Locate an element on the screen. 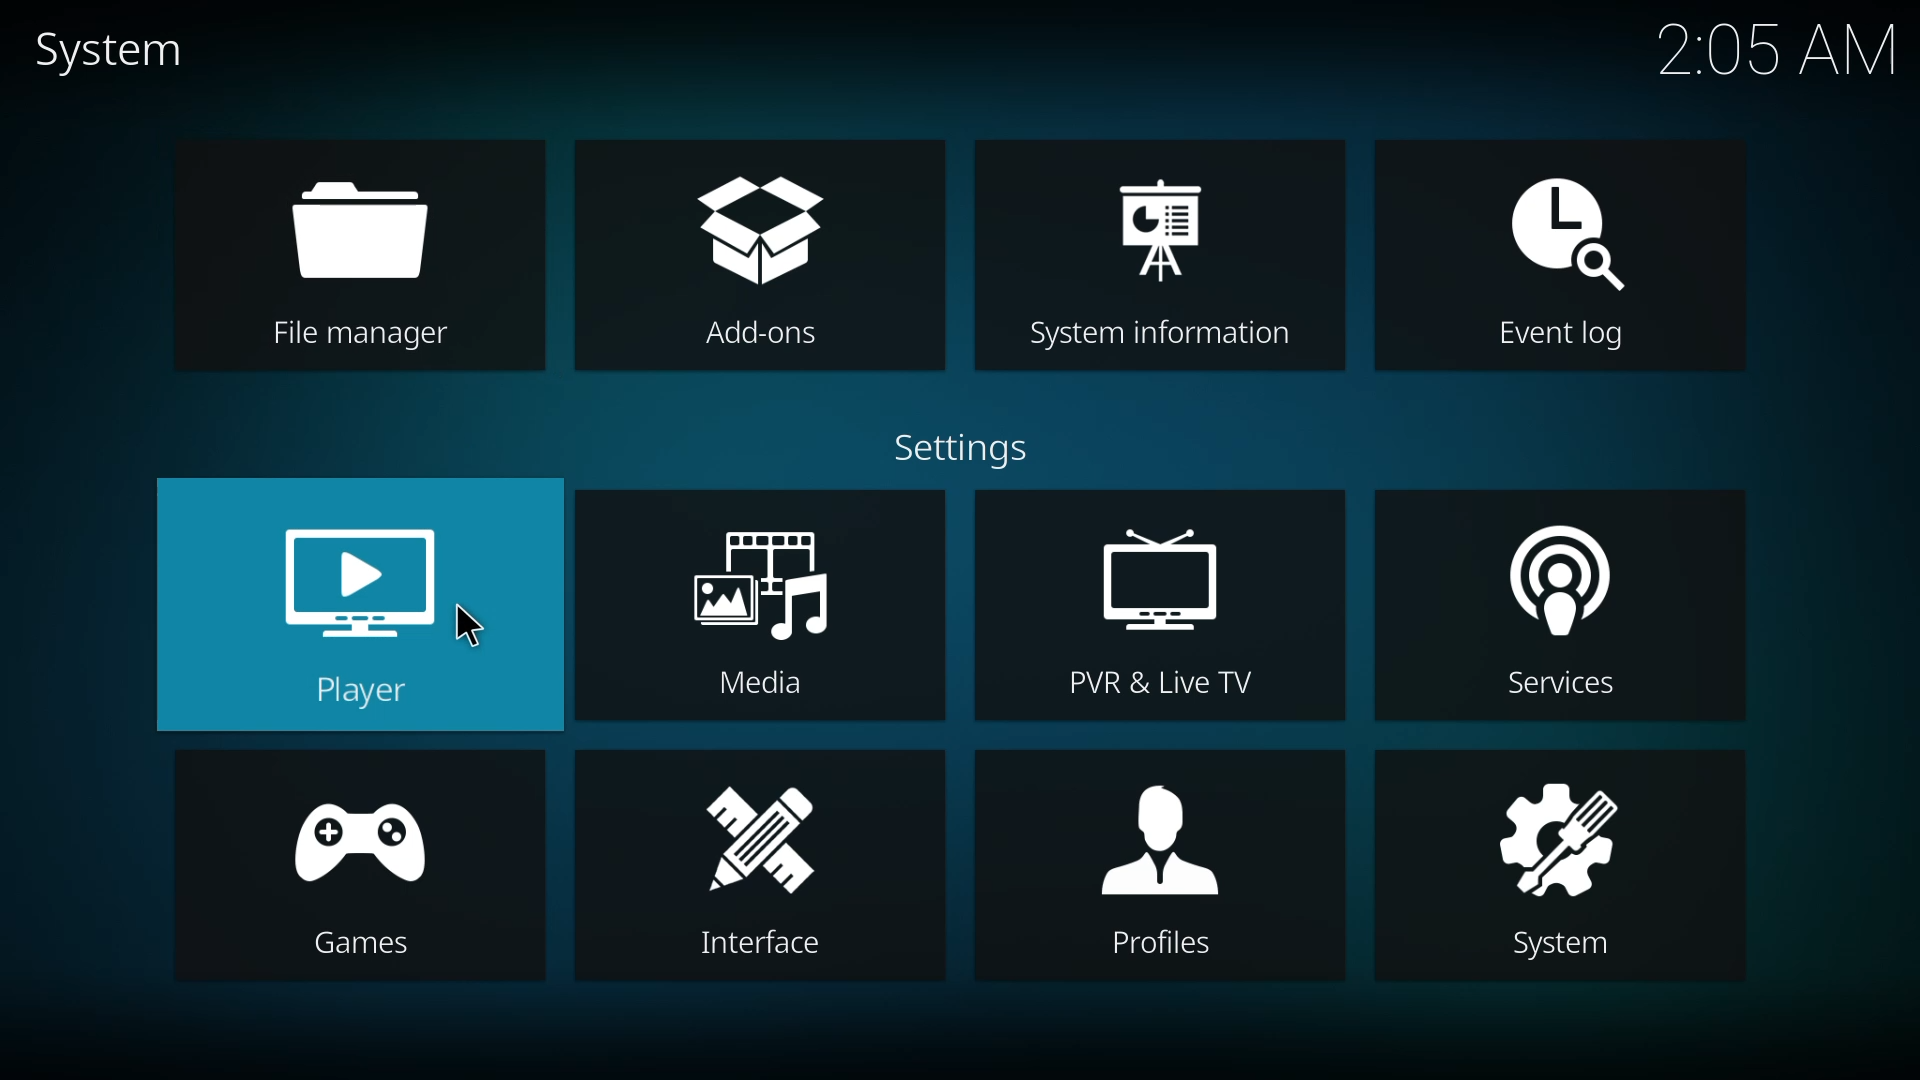 The height and width of the screenshot is (1080, 1920). media is located at coordinates (756, 606).